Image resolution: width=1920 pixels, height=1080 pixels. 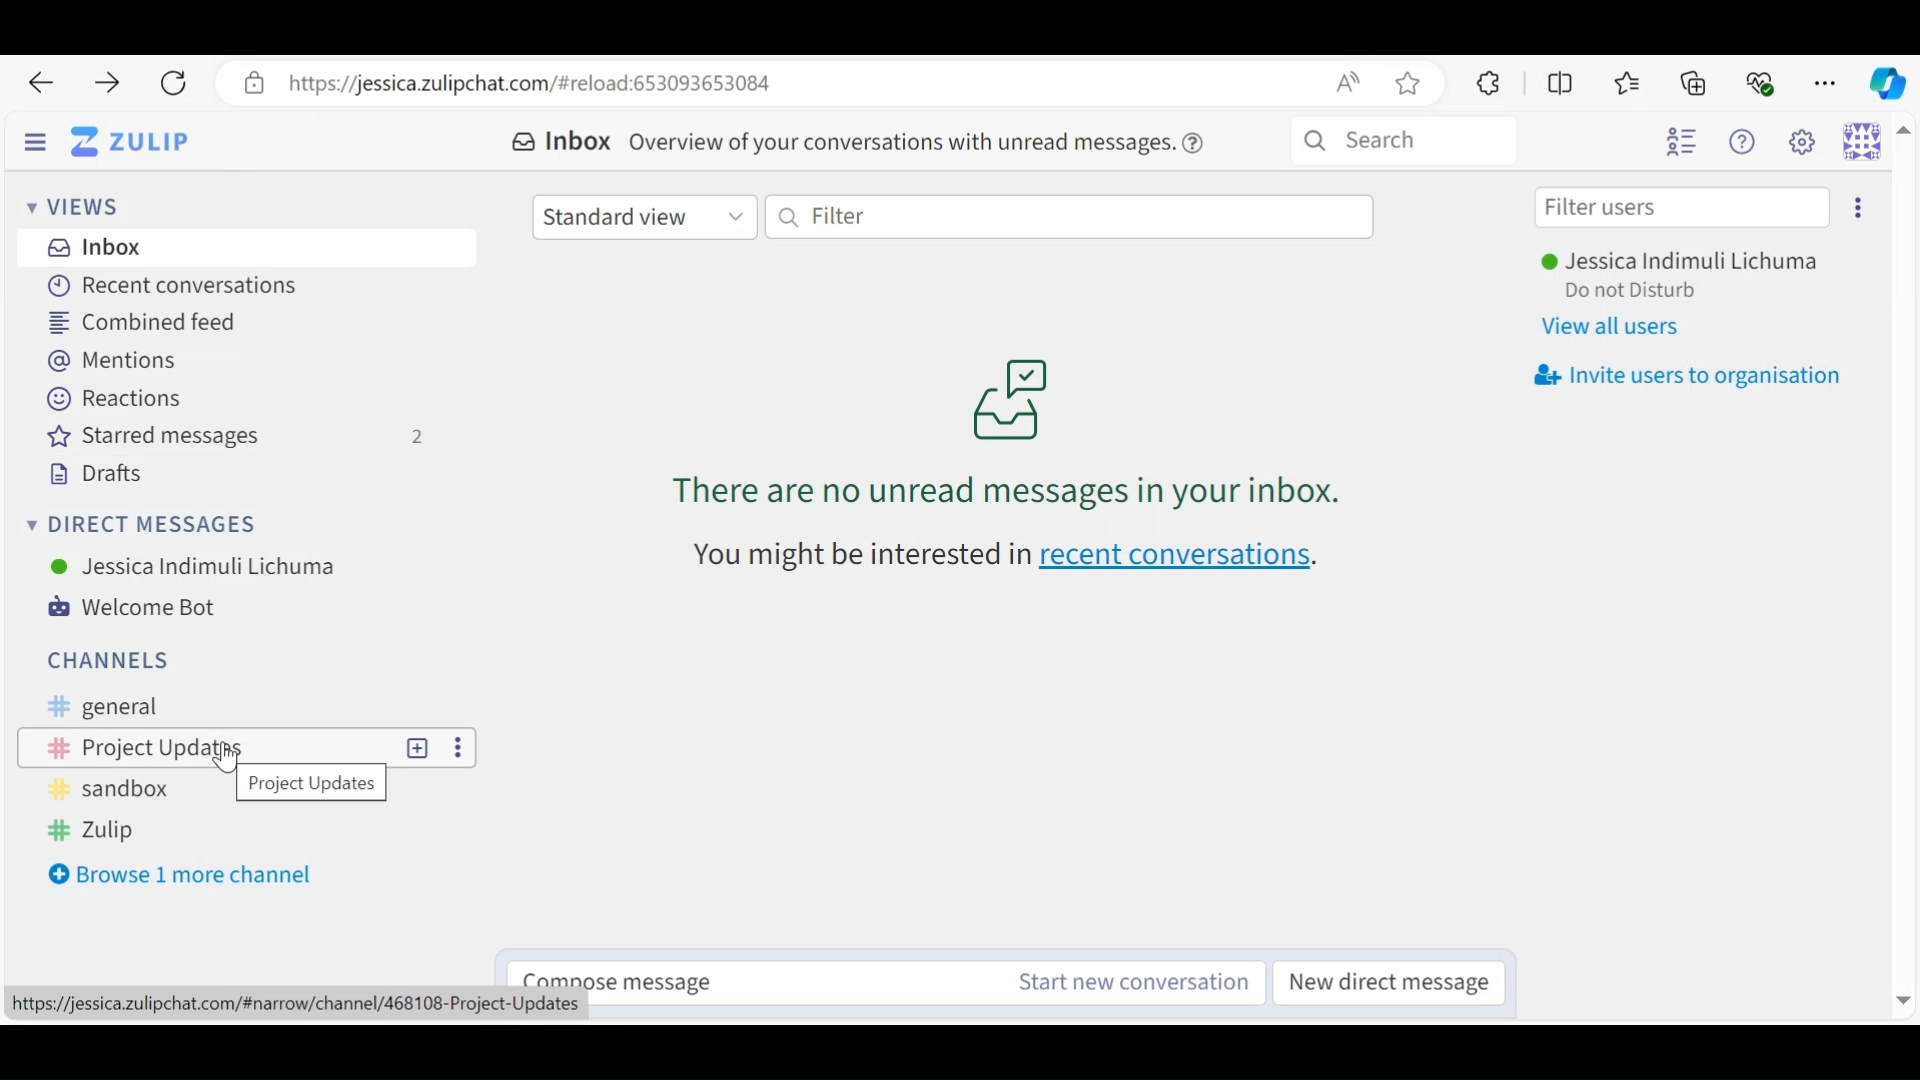 What do you see at coordinates (1633, 292) in the screenshot?
I see `Status` at bounding box center [1633, 292].